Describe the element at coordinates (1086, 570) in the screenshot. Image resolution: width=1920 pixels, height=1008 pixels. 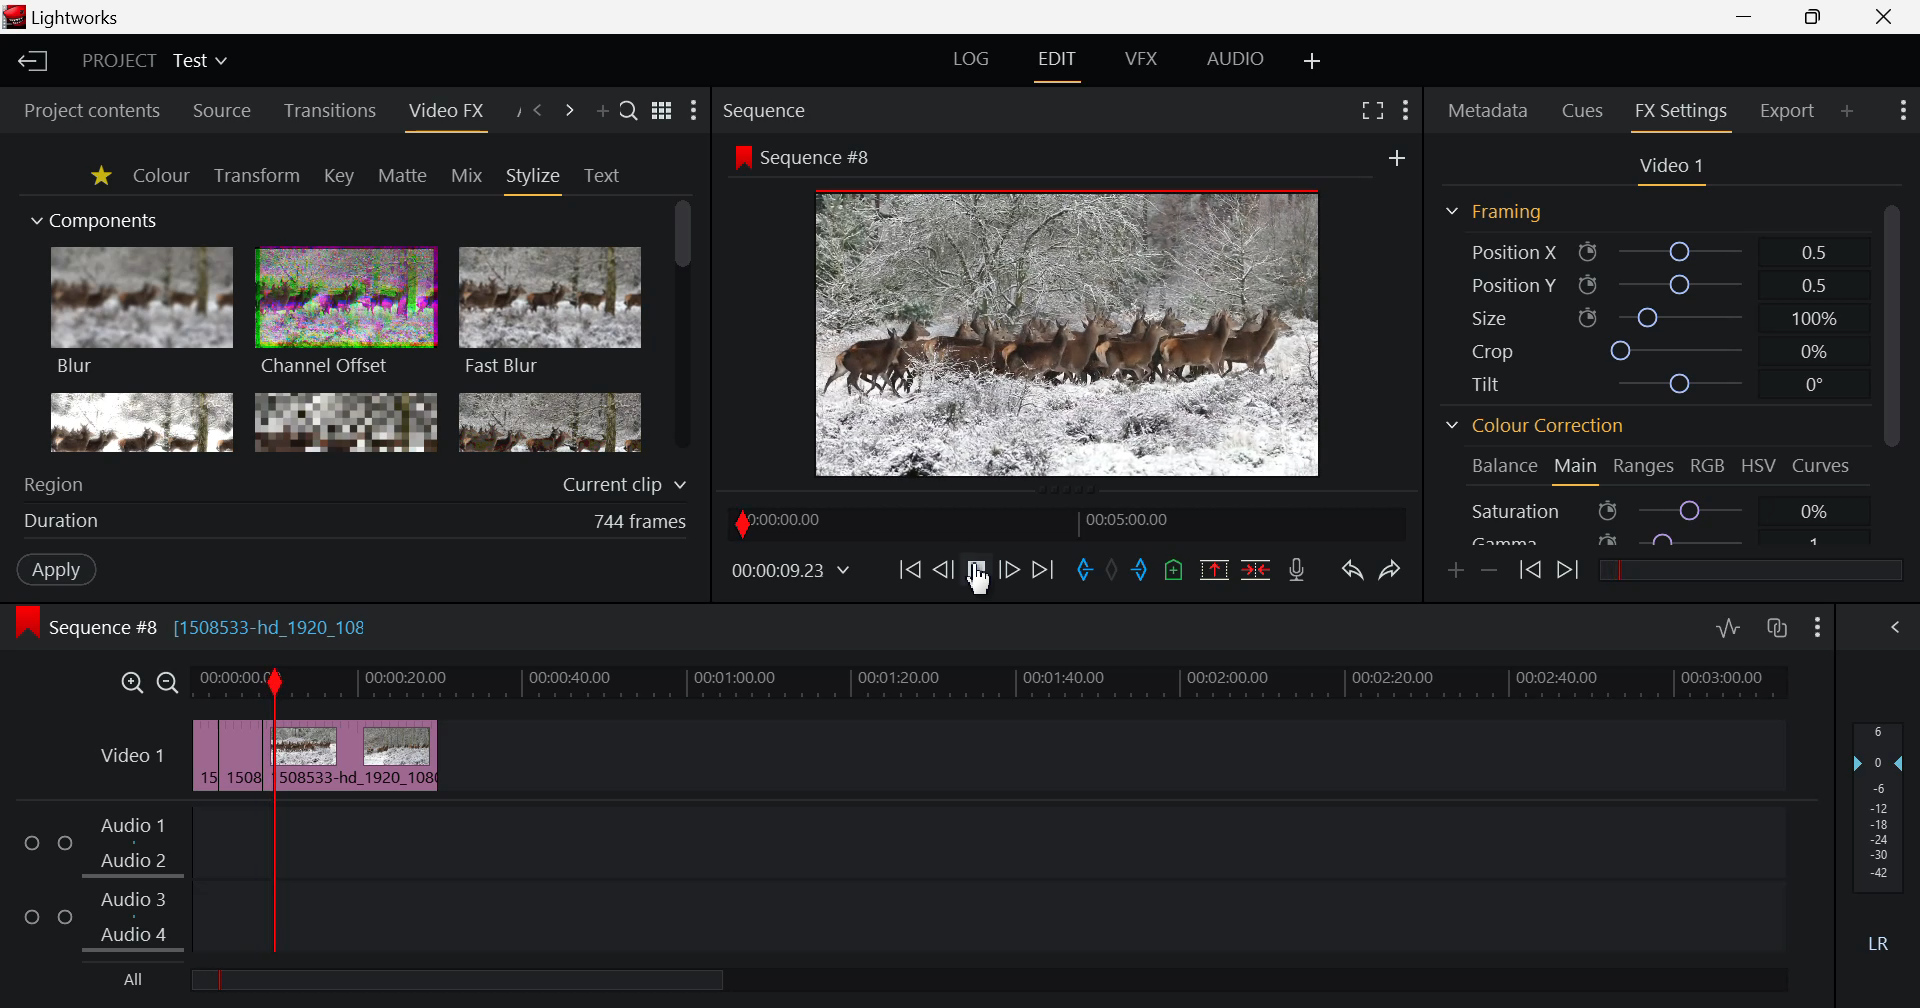
I see `Mark In` at that location.